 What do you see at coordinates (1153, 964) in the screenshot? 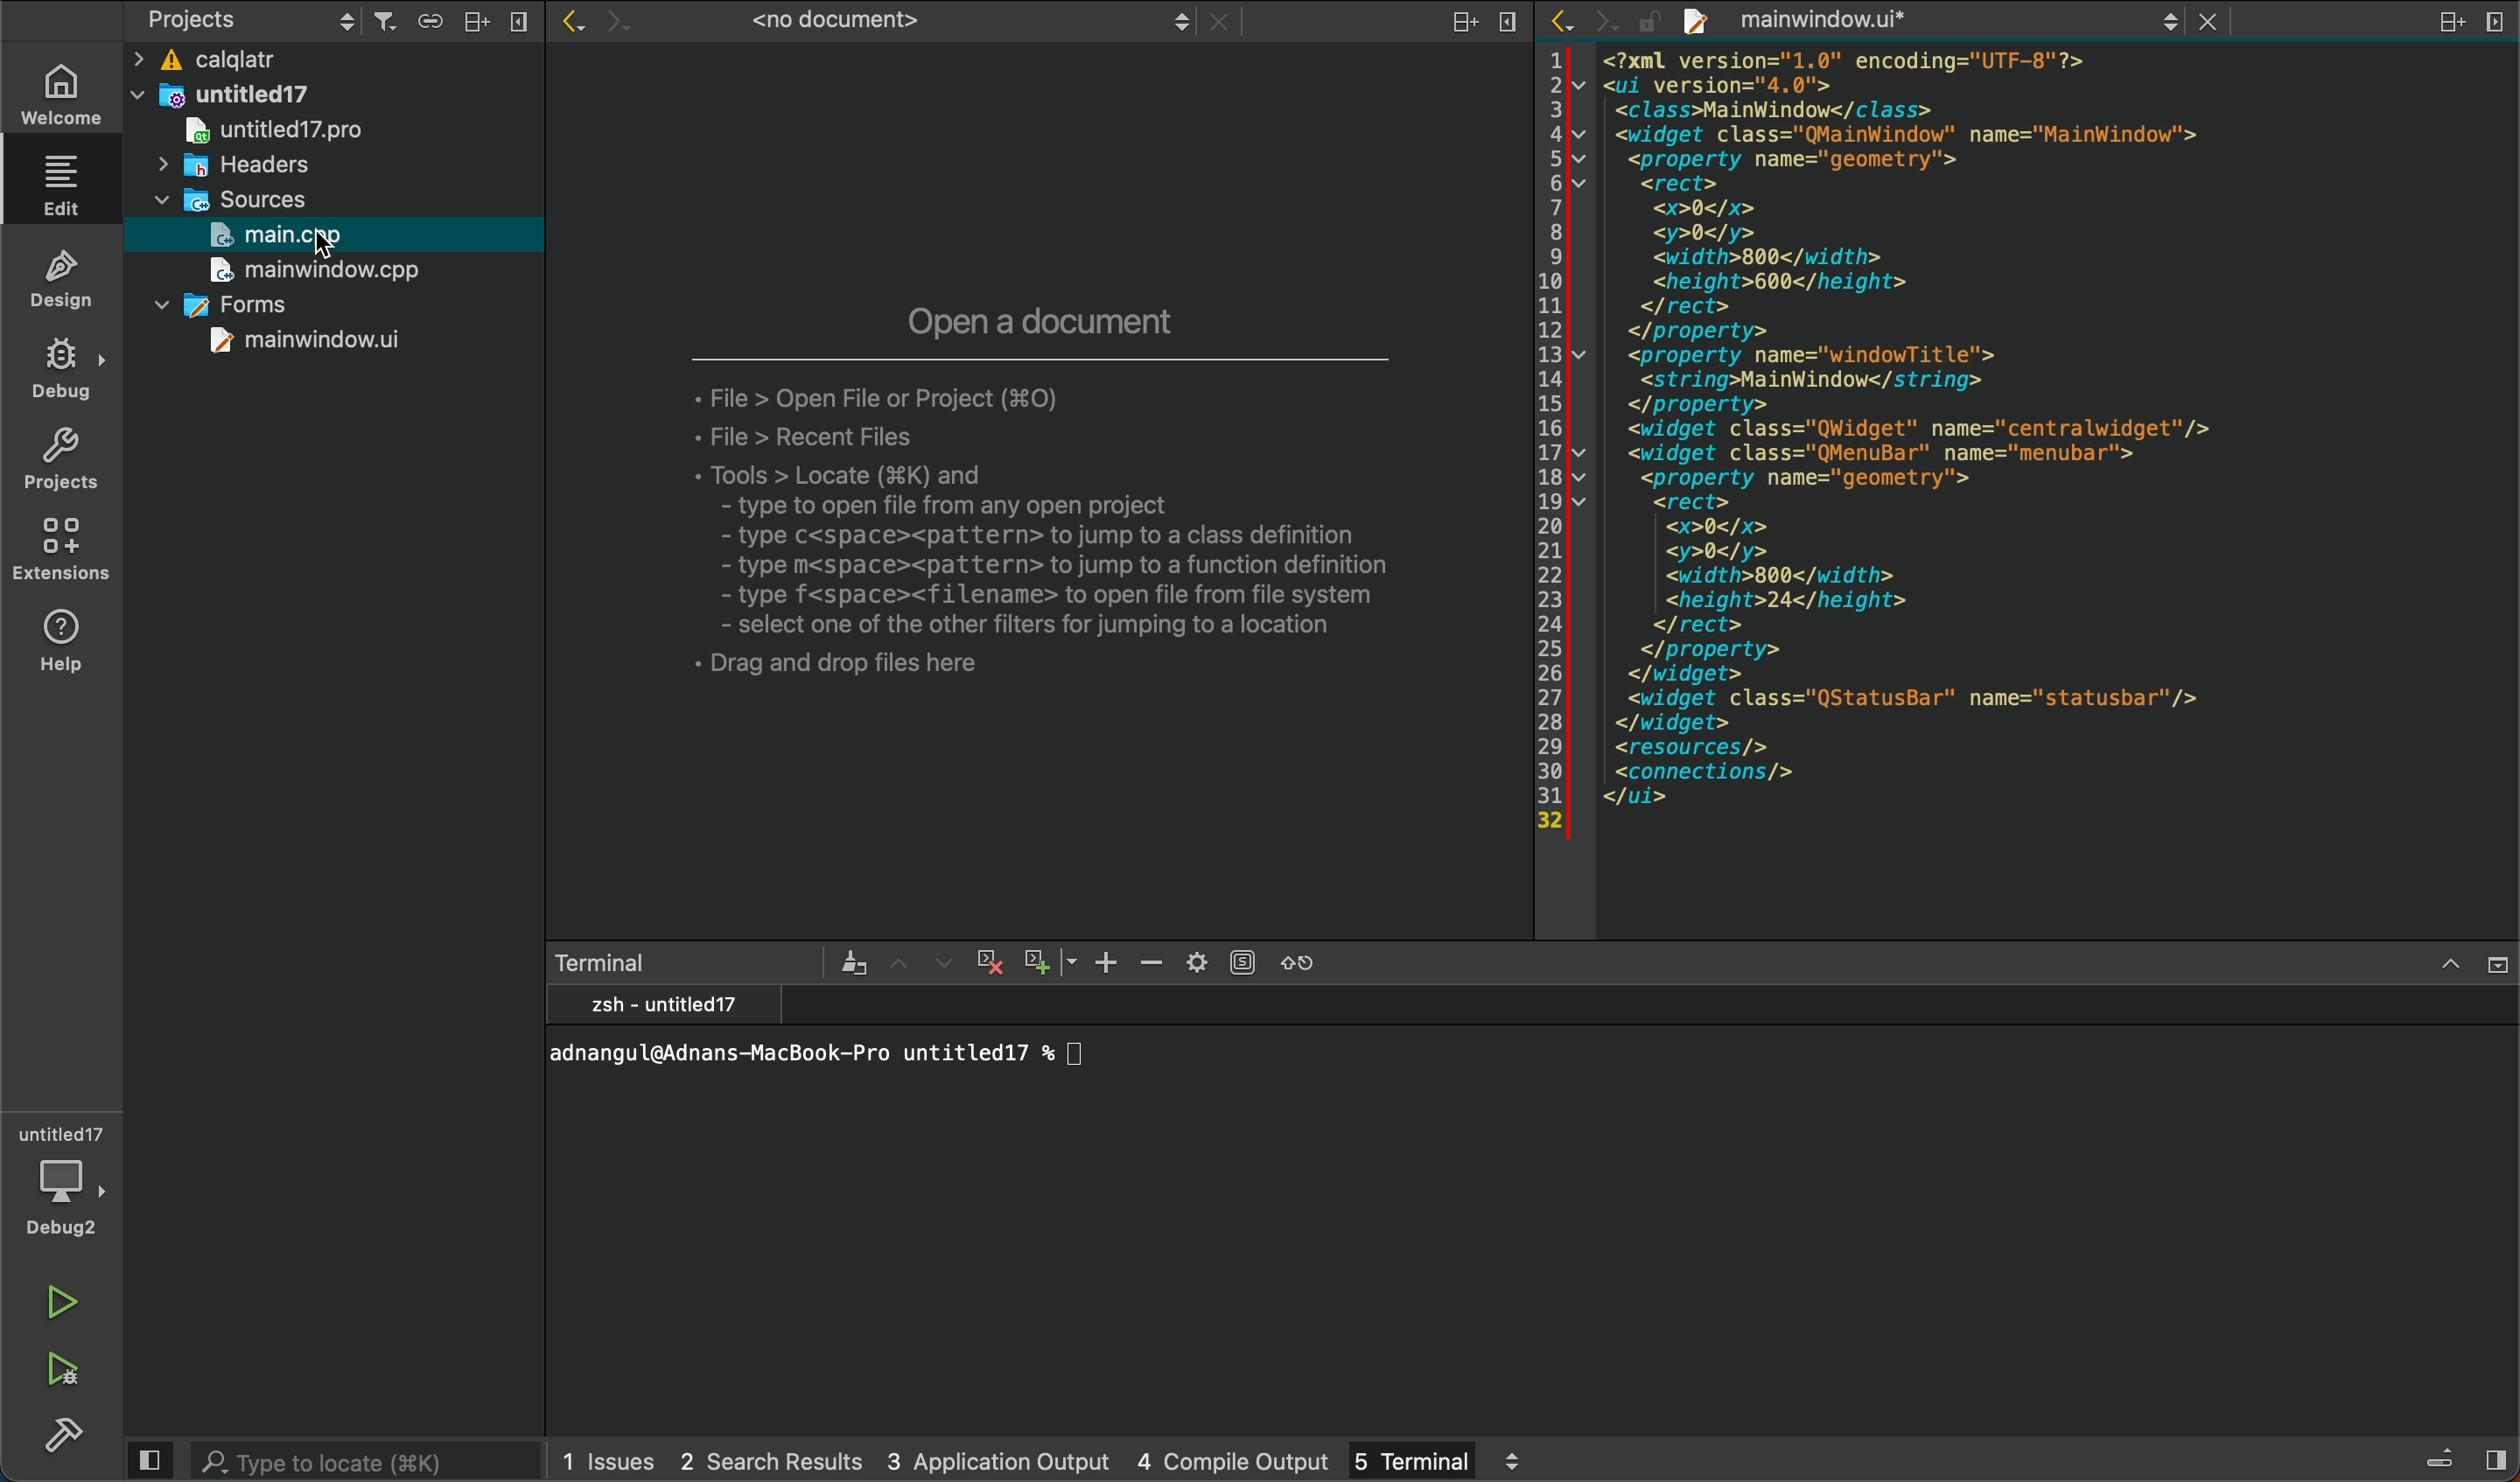
I see `zoom out` at bounding box center [1153, 964].